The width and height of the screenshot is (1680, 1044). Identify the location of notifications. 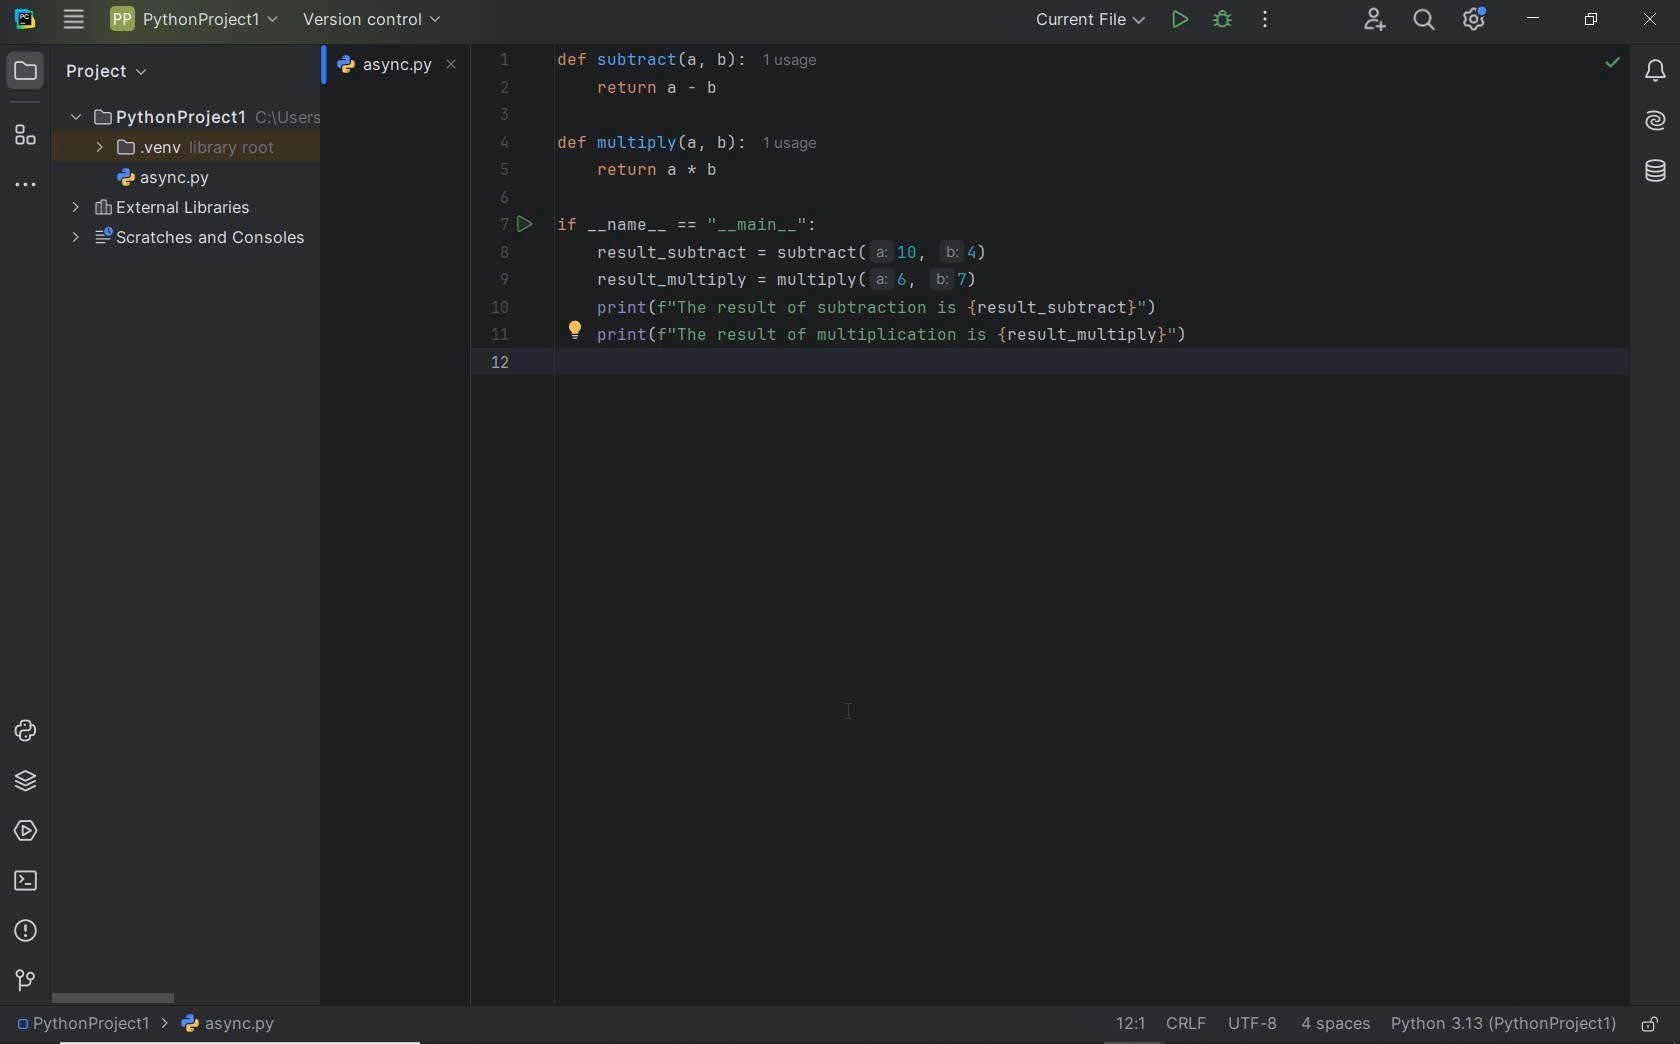
(1656, 72).